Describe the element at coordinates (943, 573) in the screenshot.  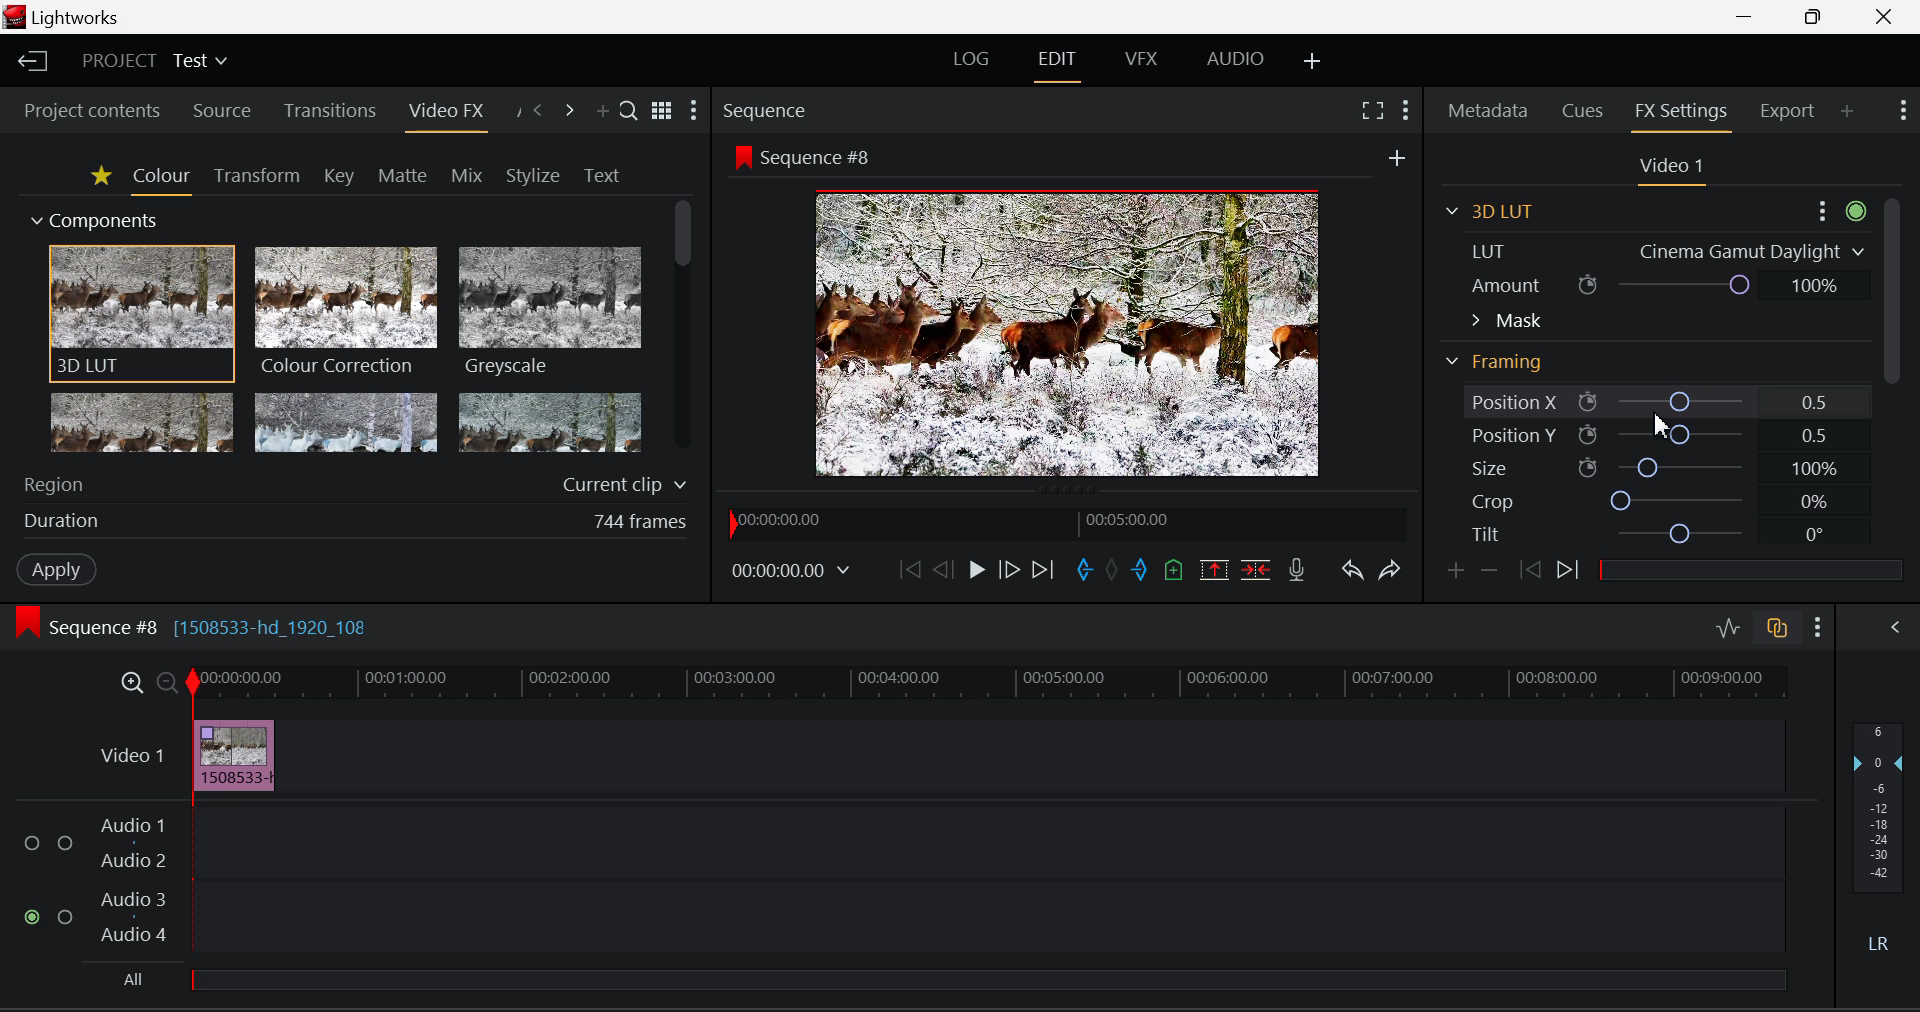
I see `Go Back` at that location.